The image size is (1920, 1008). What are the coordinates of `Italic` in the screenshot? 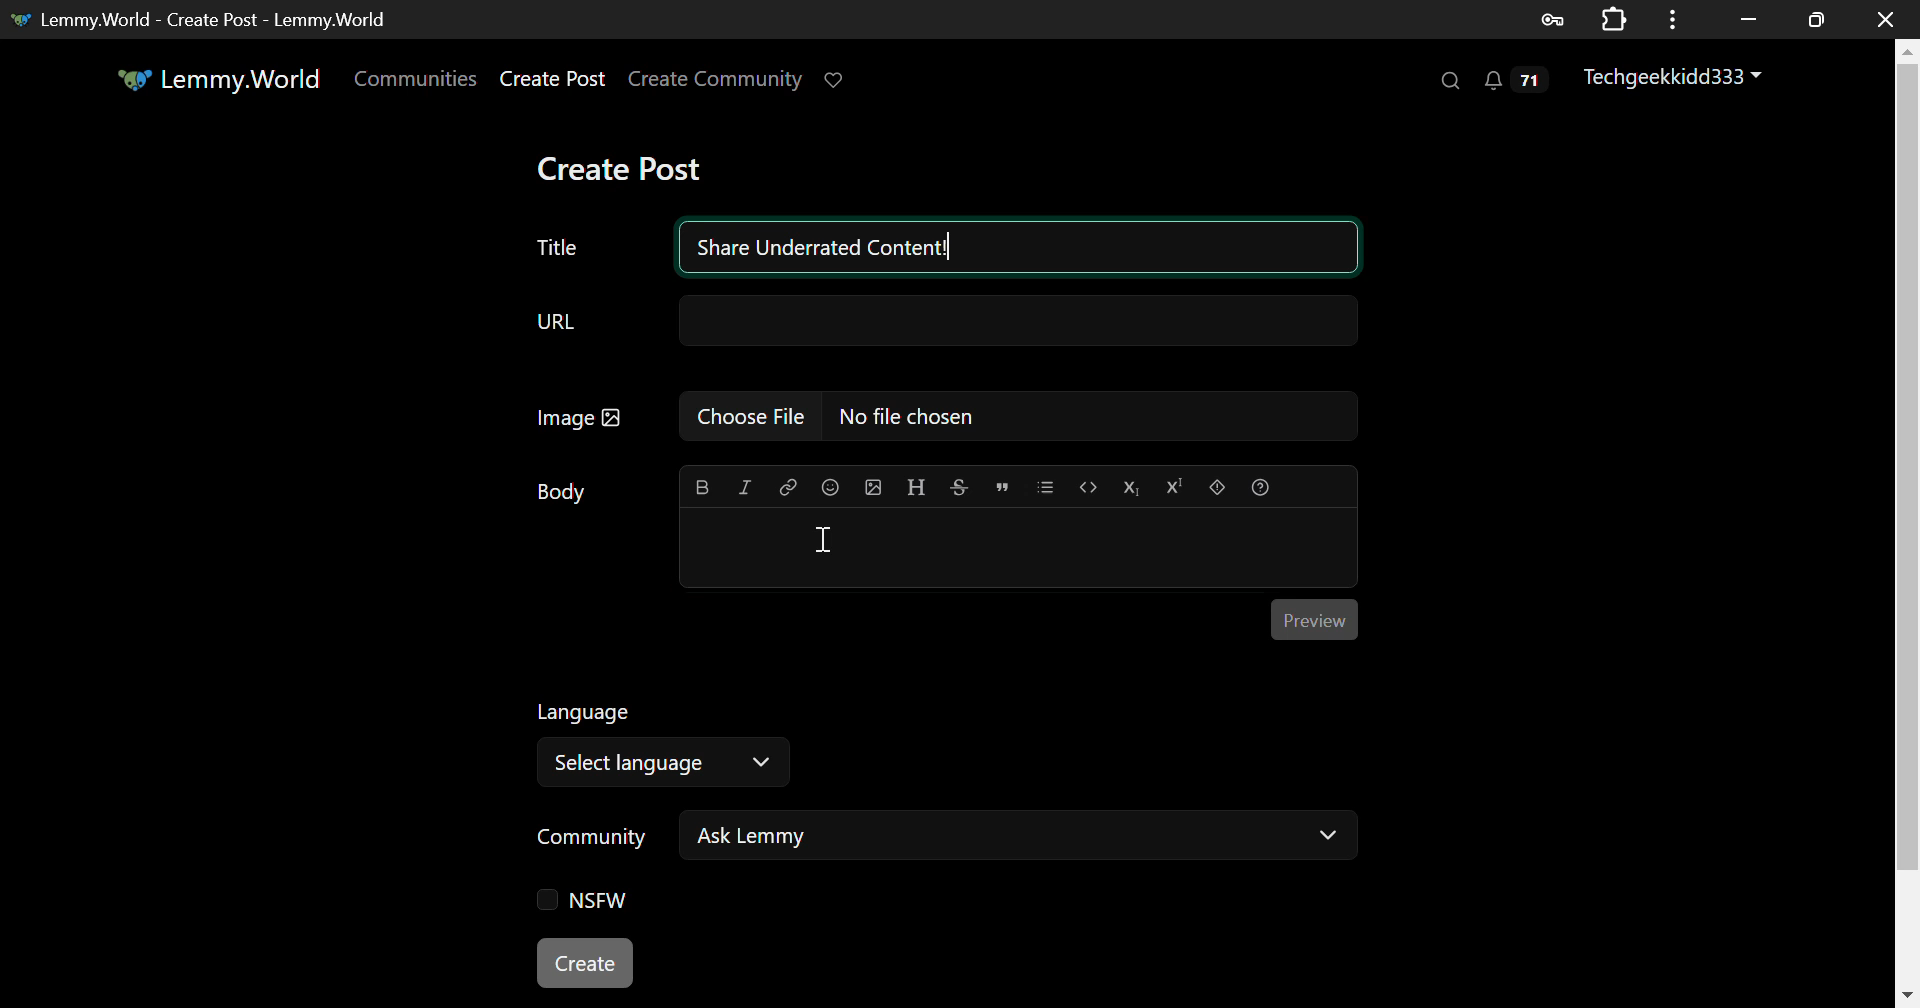 It's located at (744, 489).